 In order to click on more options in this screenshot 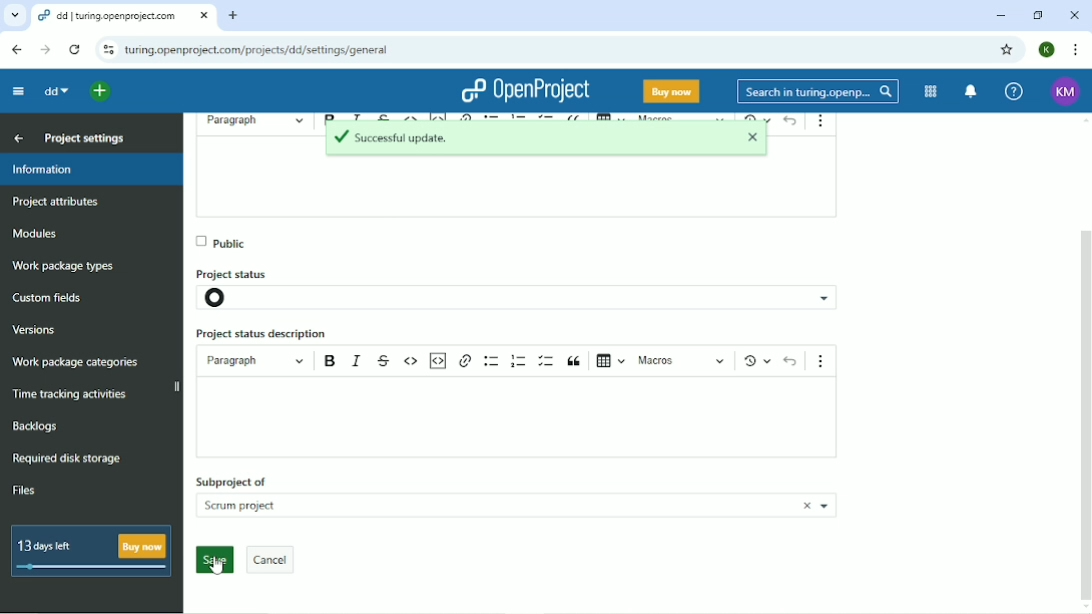, I will do `click(823, 124)`.